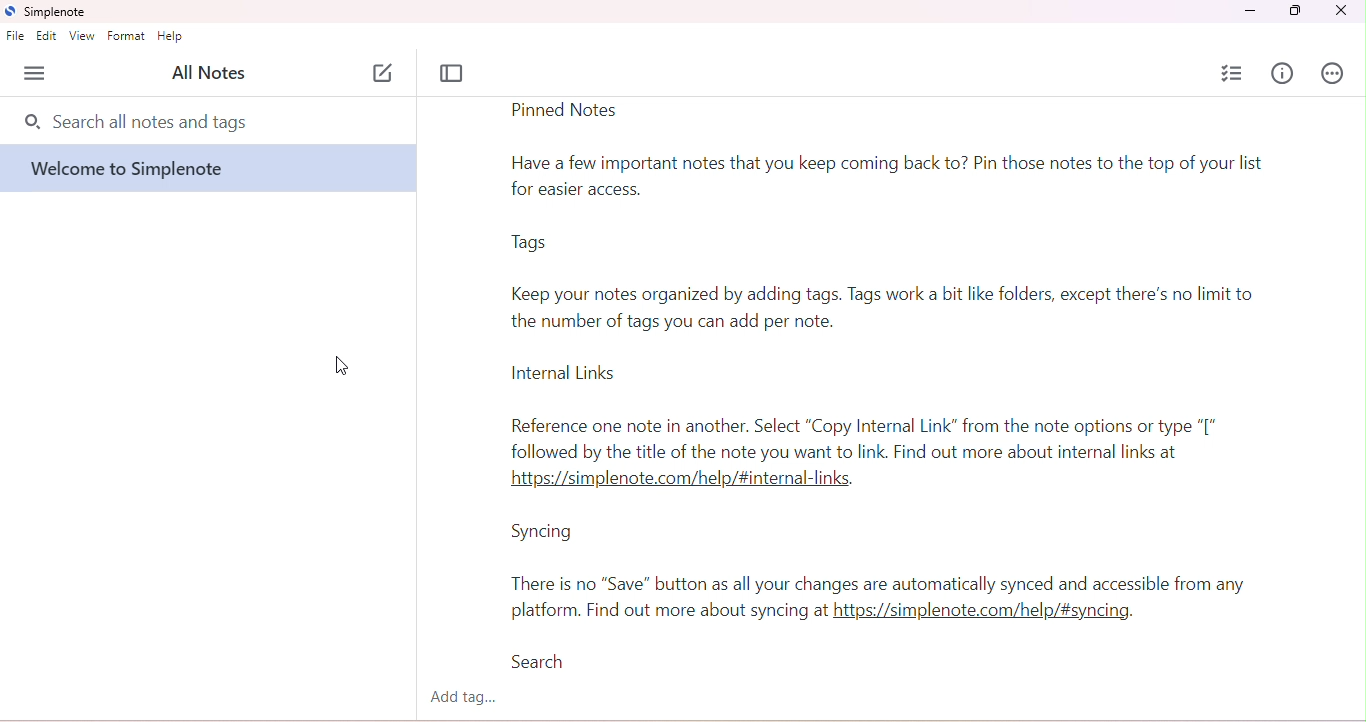 This screenshot has height=722, width=1366. I want to click on cursor , so click(345, 368).